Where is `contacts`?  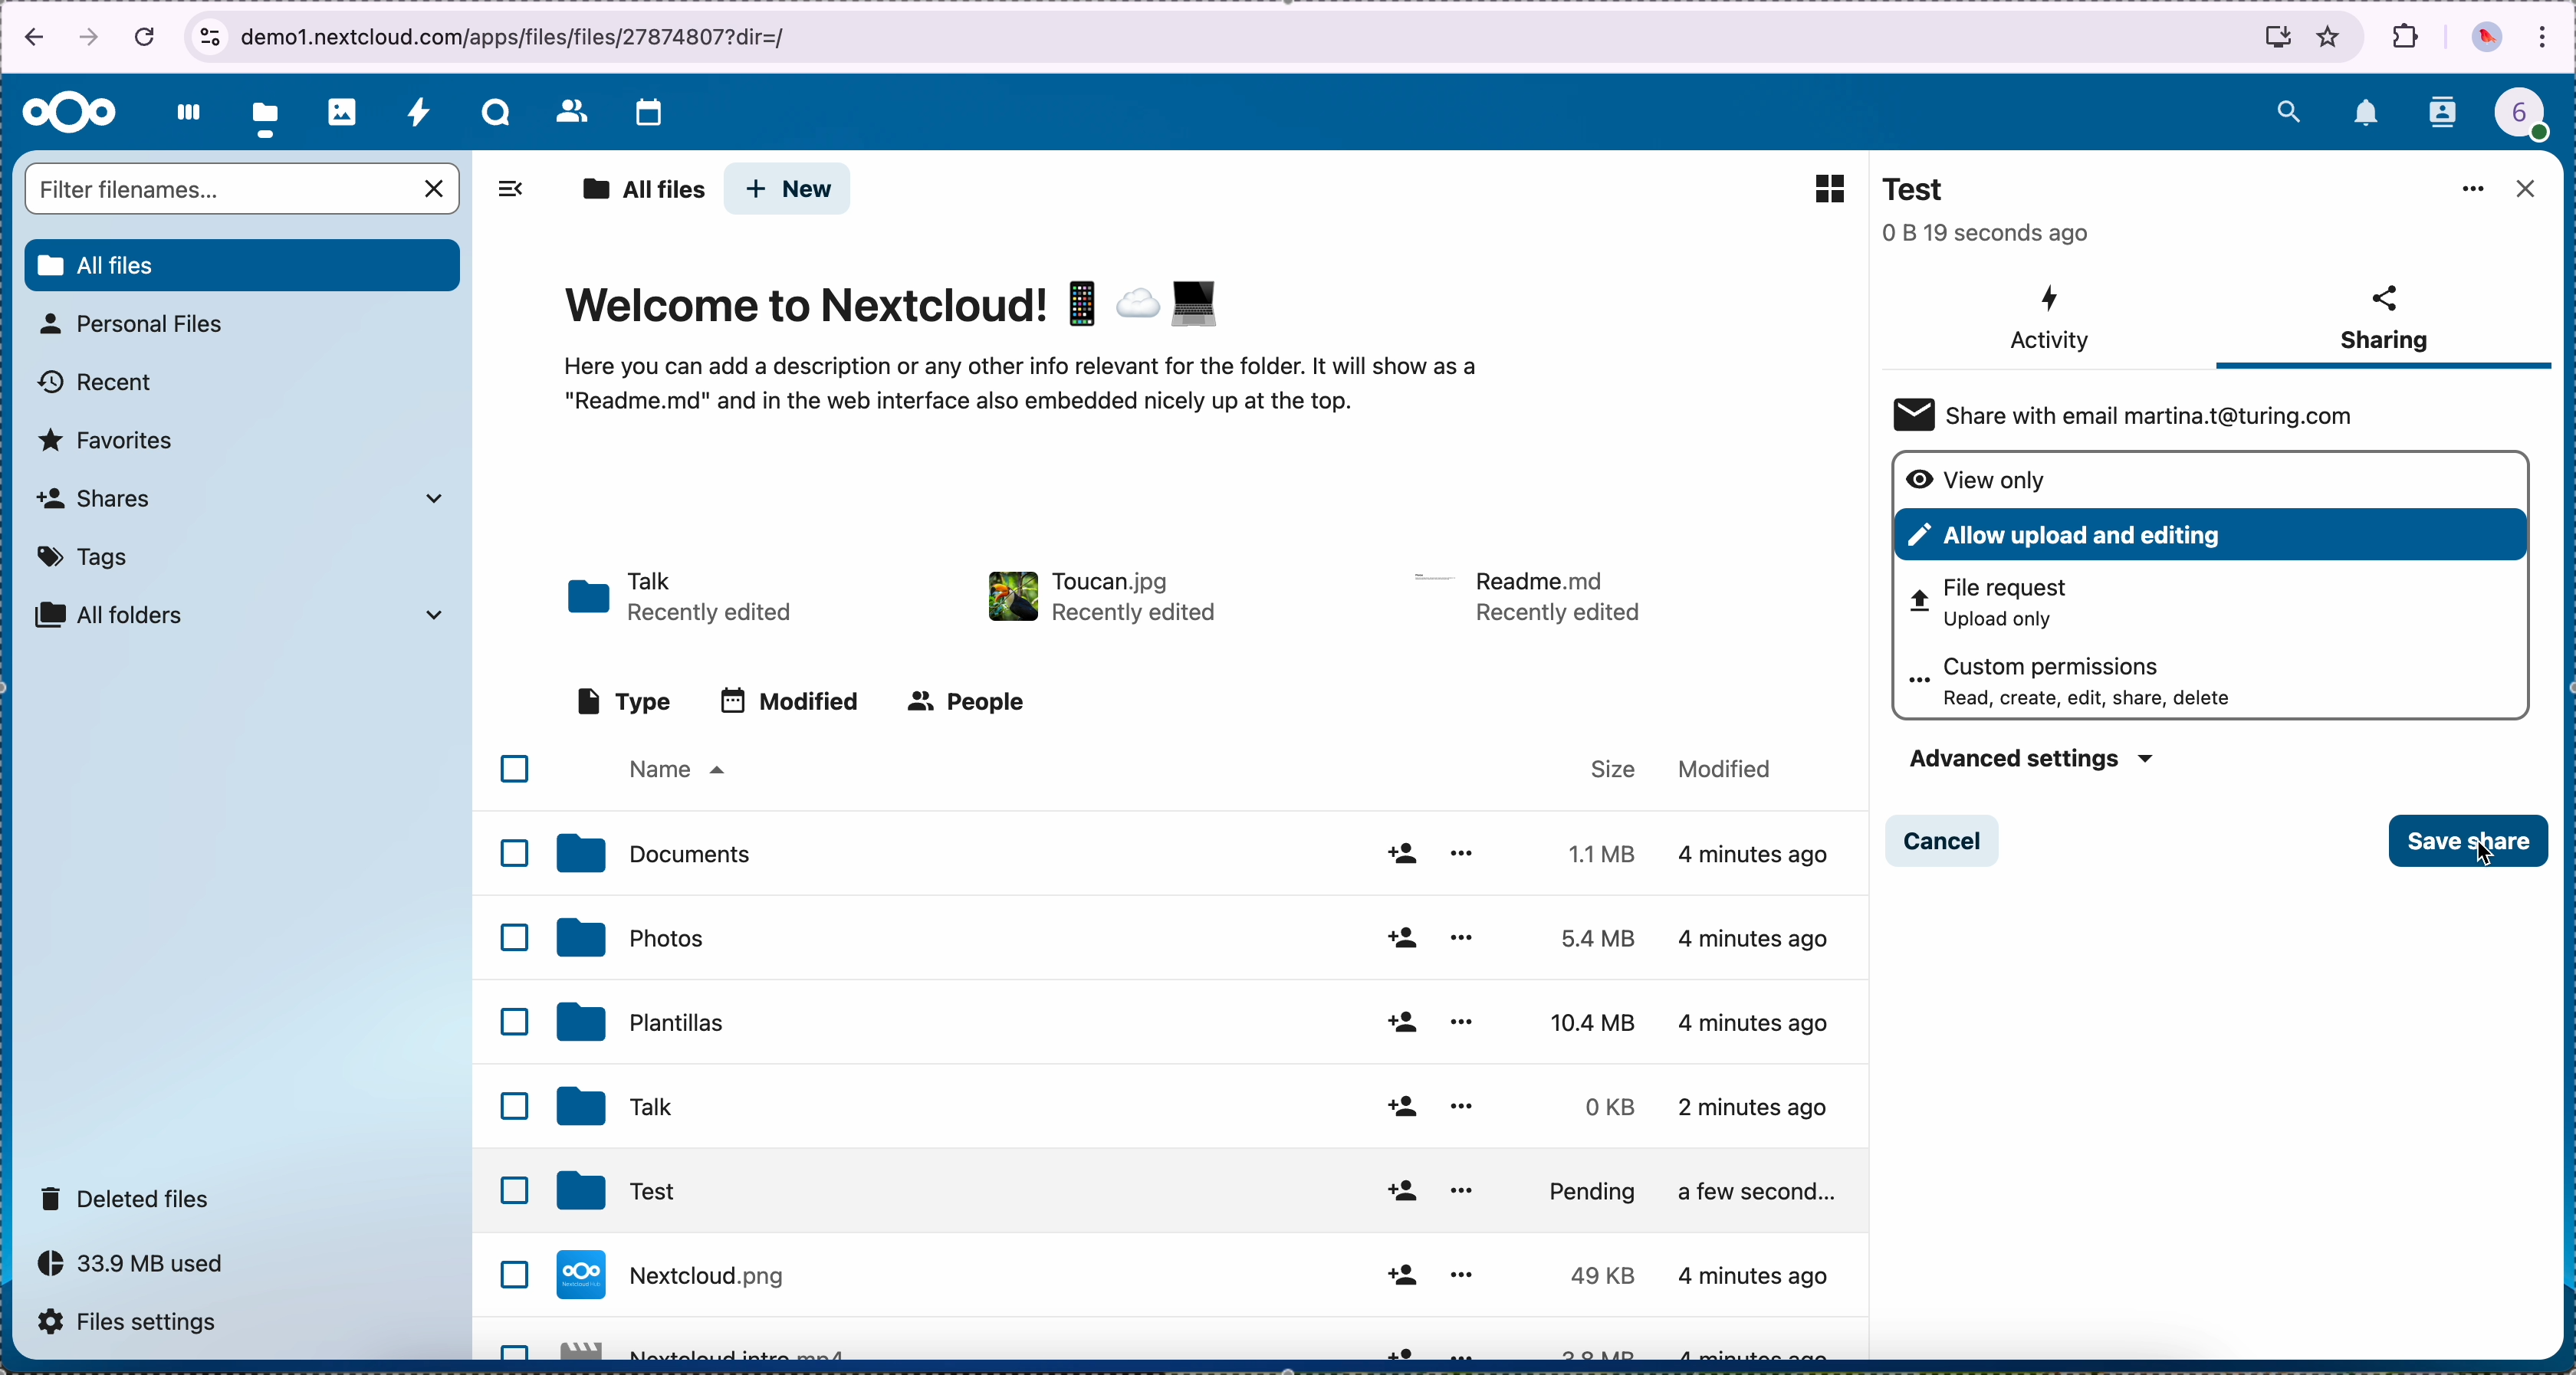
contacts is located at coordinates (570, 110).